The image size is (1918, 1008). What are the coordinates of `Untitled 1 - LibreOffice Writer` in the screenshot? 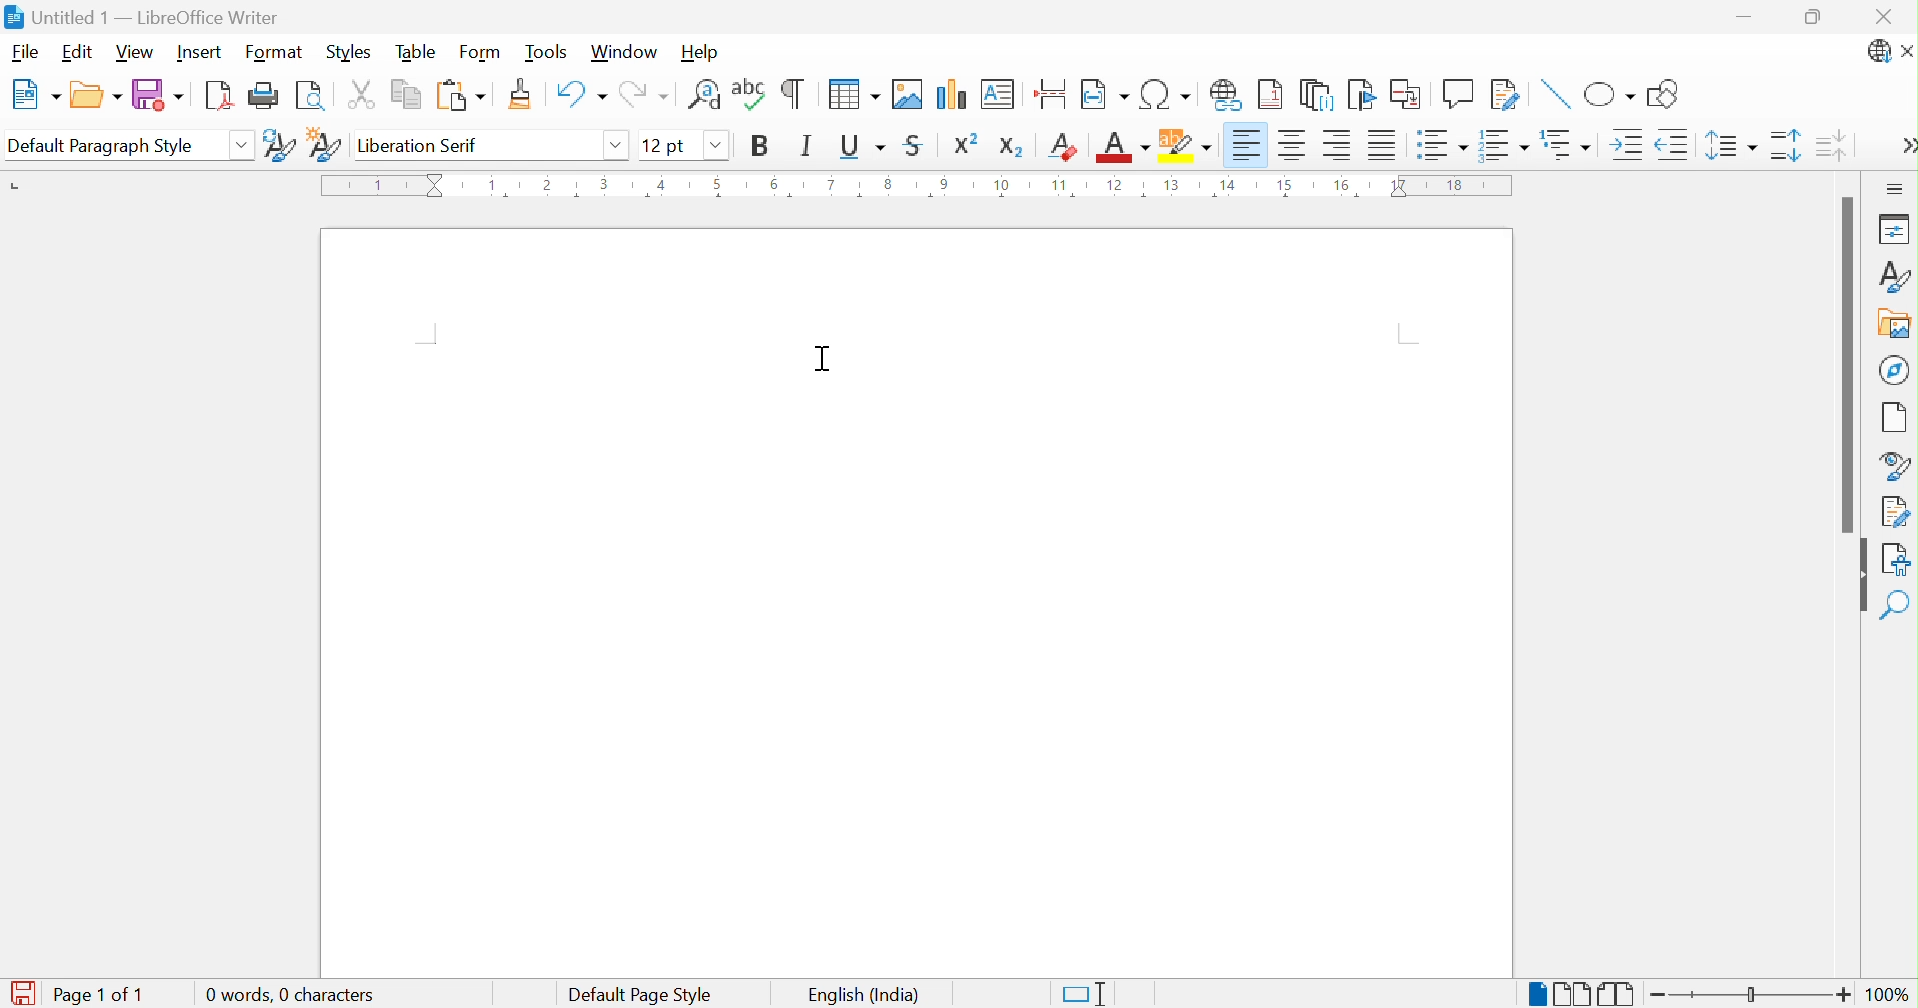 It's located at (144, 16).